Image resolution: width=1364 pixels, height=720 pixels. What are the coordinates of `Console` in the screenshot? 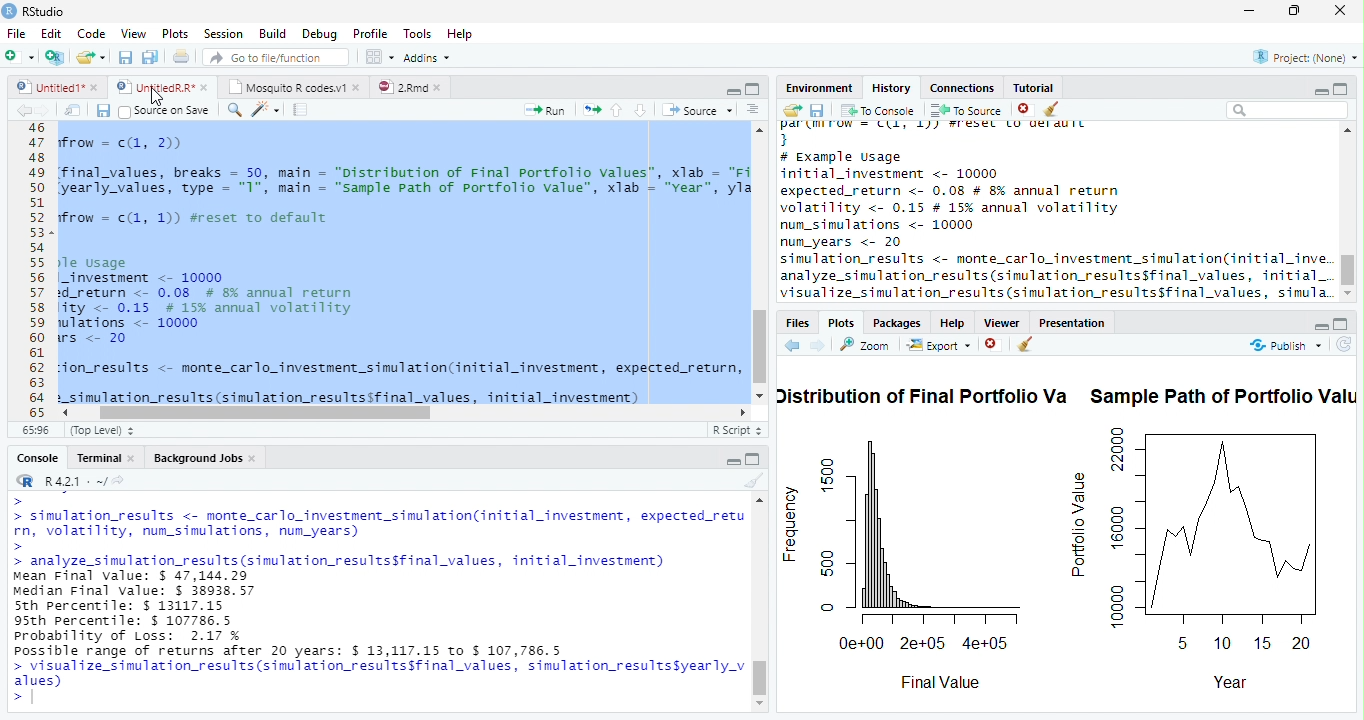 It's located at (387, 601).